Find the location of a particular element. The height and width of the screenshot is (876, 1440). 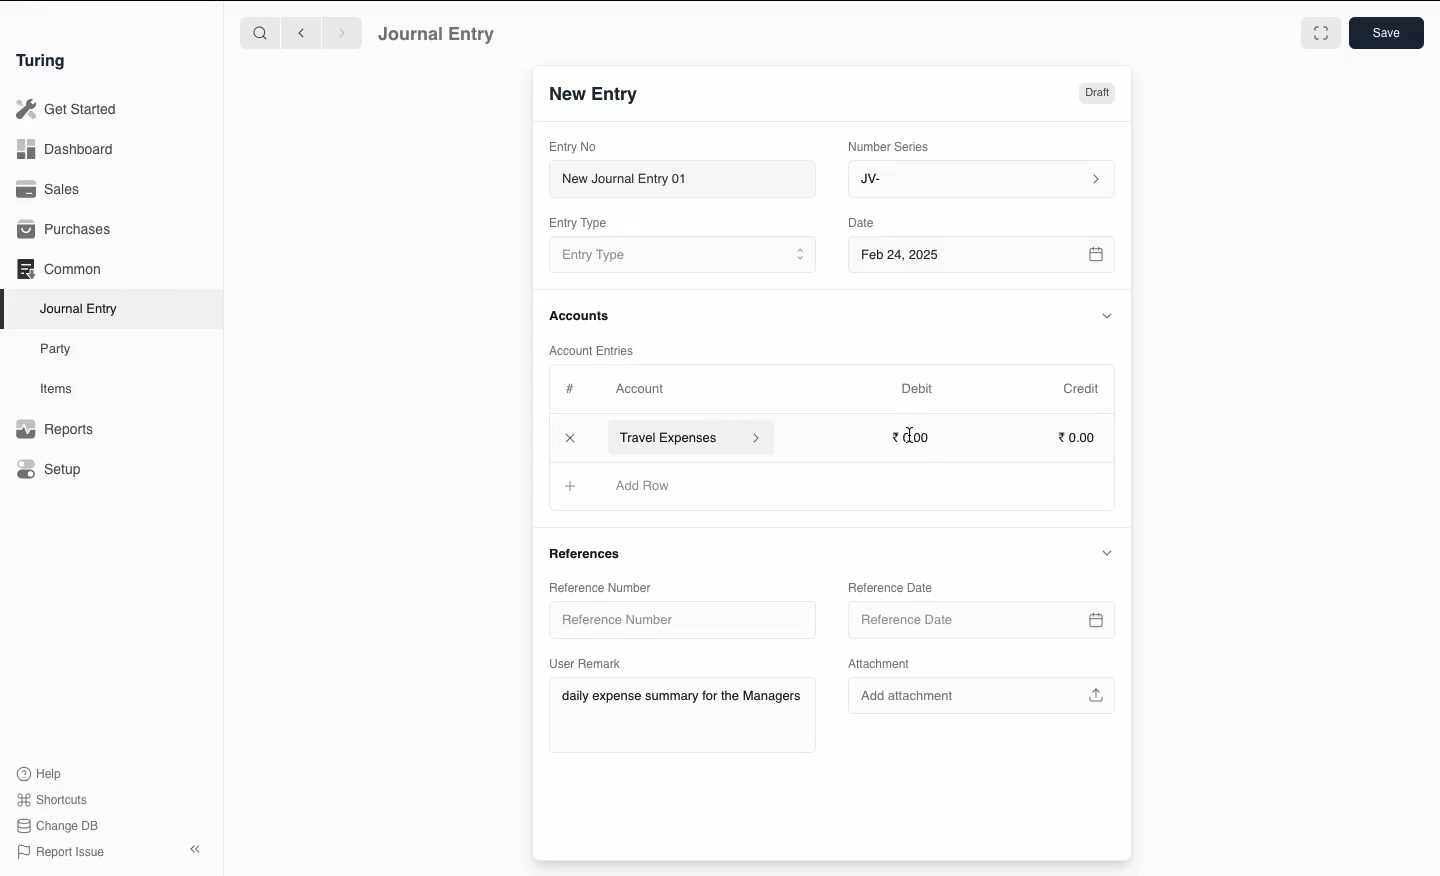

Add Row is located at coordinates (640, 486).